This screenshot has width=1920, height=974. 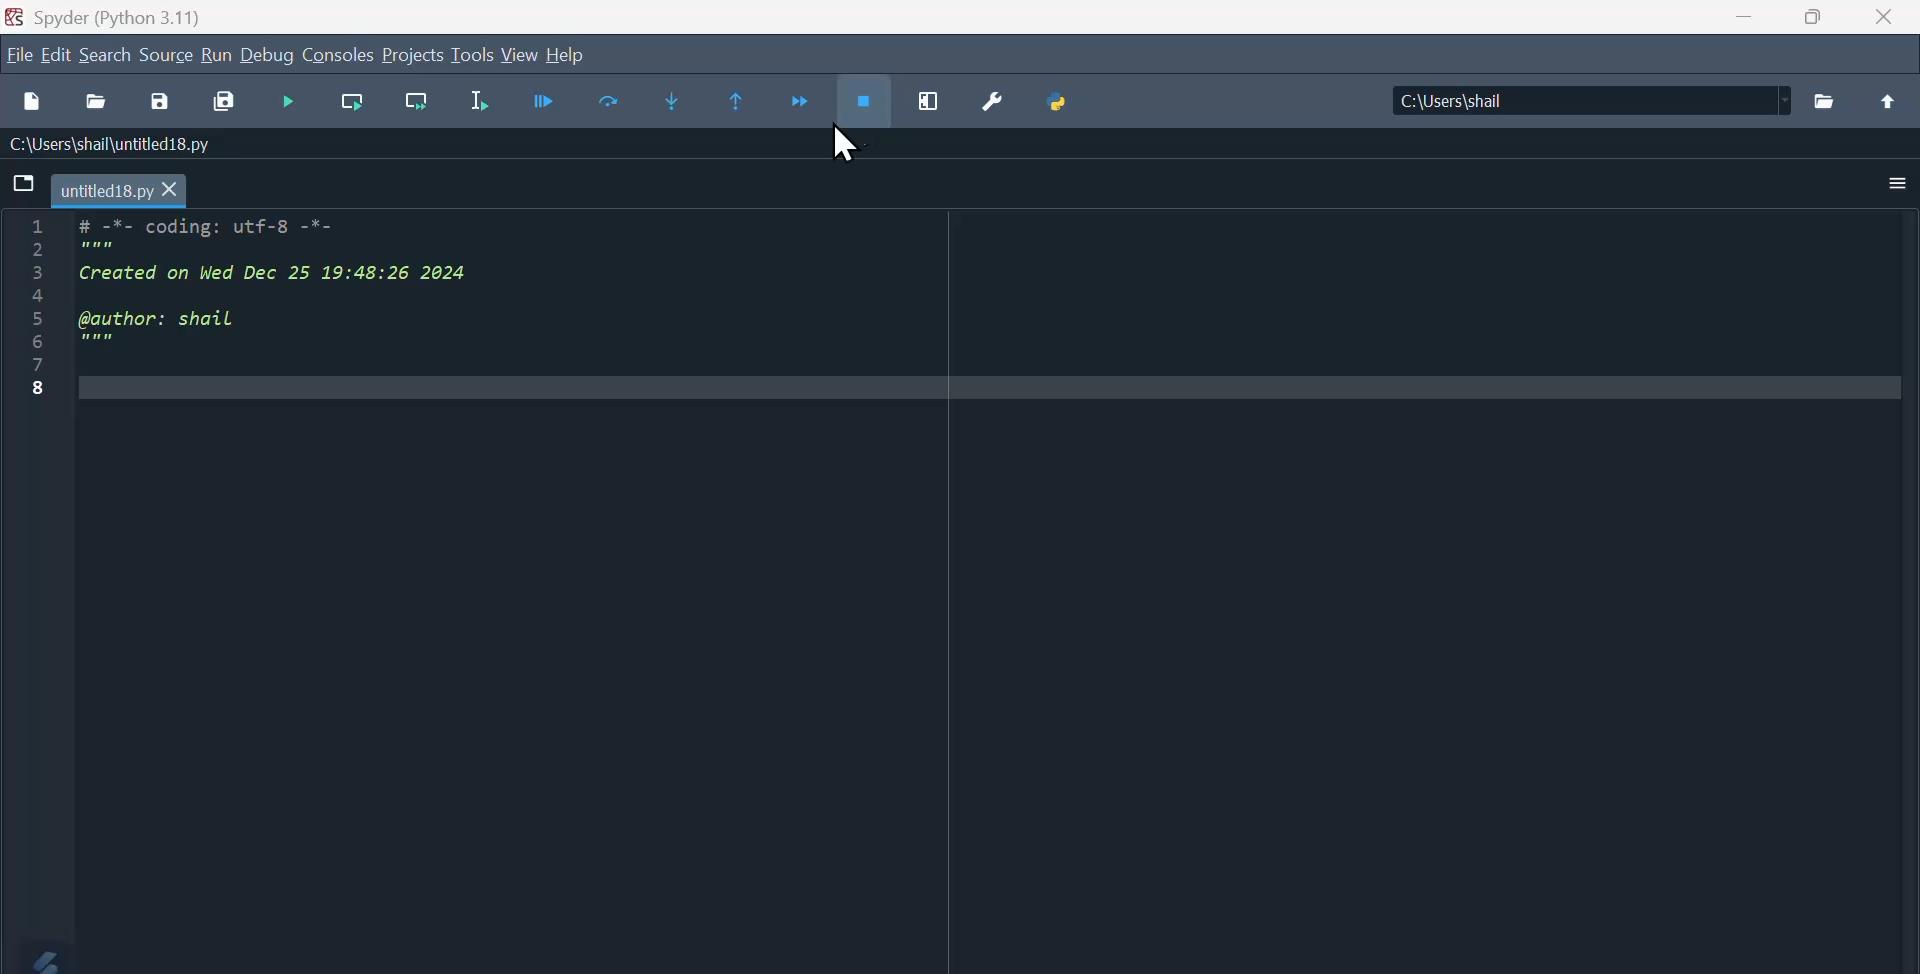 What do you see at coordinates (226, 99) in the screenshot?
I see `Save all` at bounding box center [226, 99].